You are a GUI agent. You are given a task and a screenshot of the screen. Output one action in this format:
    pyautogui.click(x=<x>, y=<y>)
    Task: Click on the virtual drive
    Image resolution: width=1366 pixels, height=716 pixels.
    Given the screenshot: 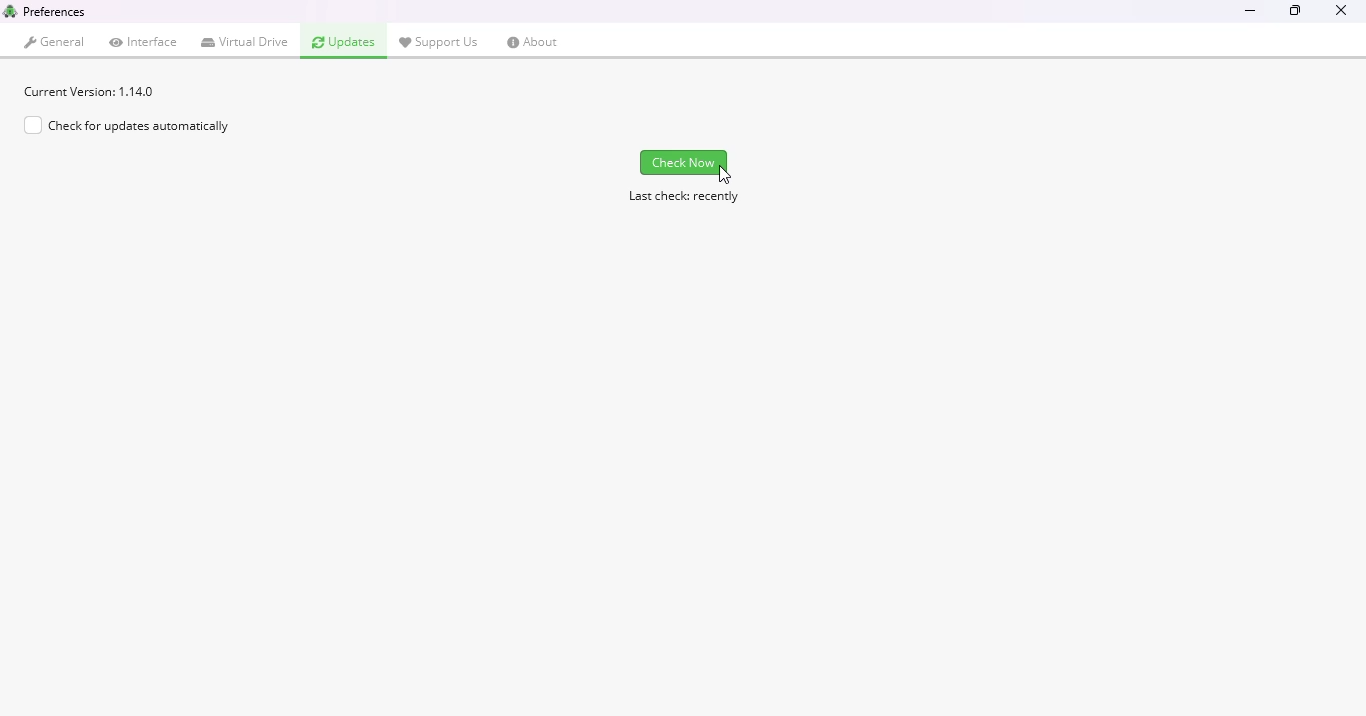 What is the action you would take?
    pyautogui.click(x=246, y=42)
    